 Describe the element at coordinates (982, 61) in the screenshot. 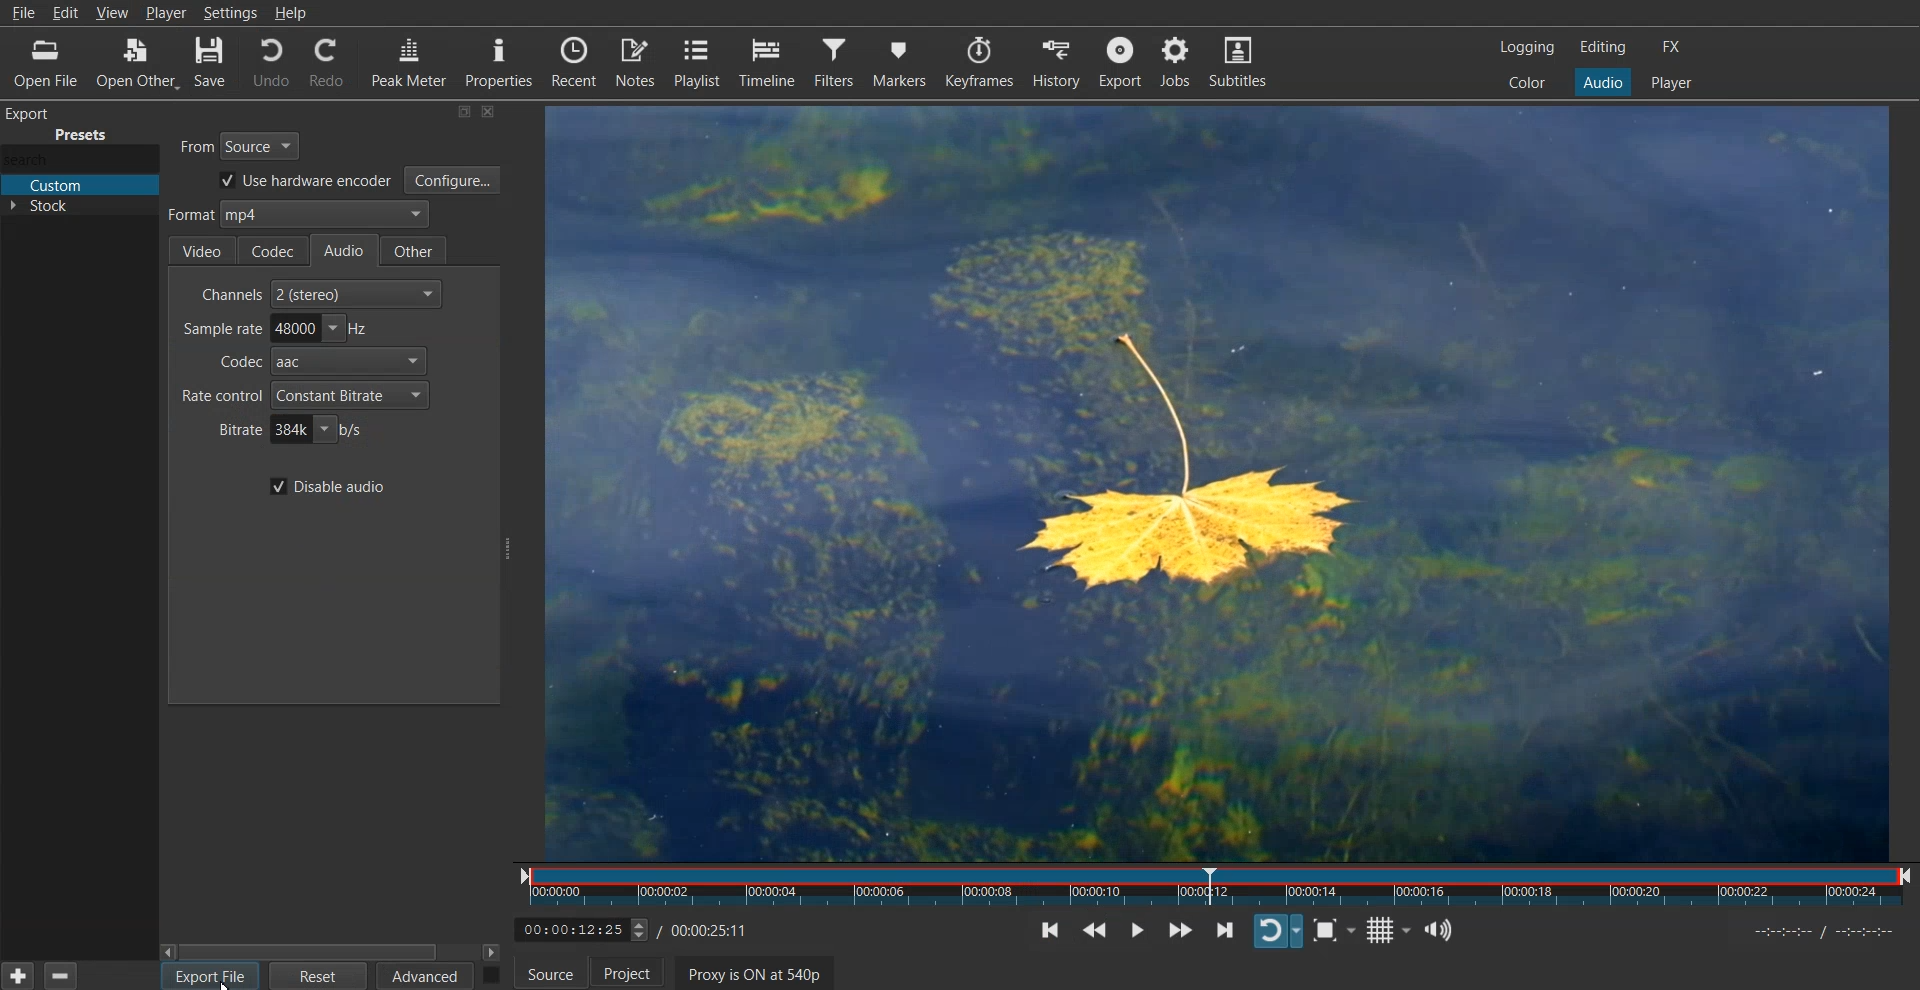

I see `Keyframes` at that location.